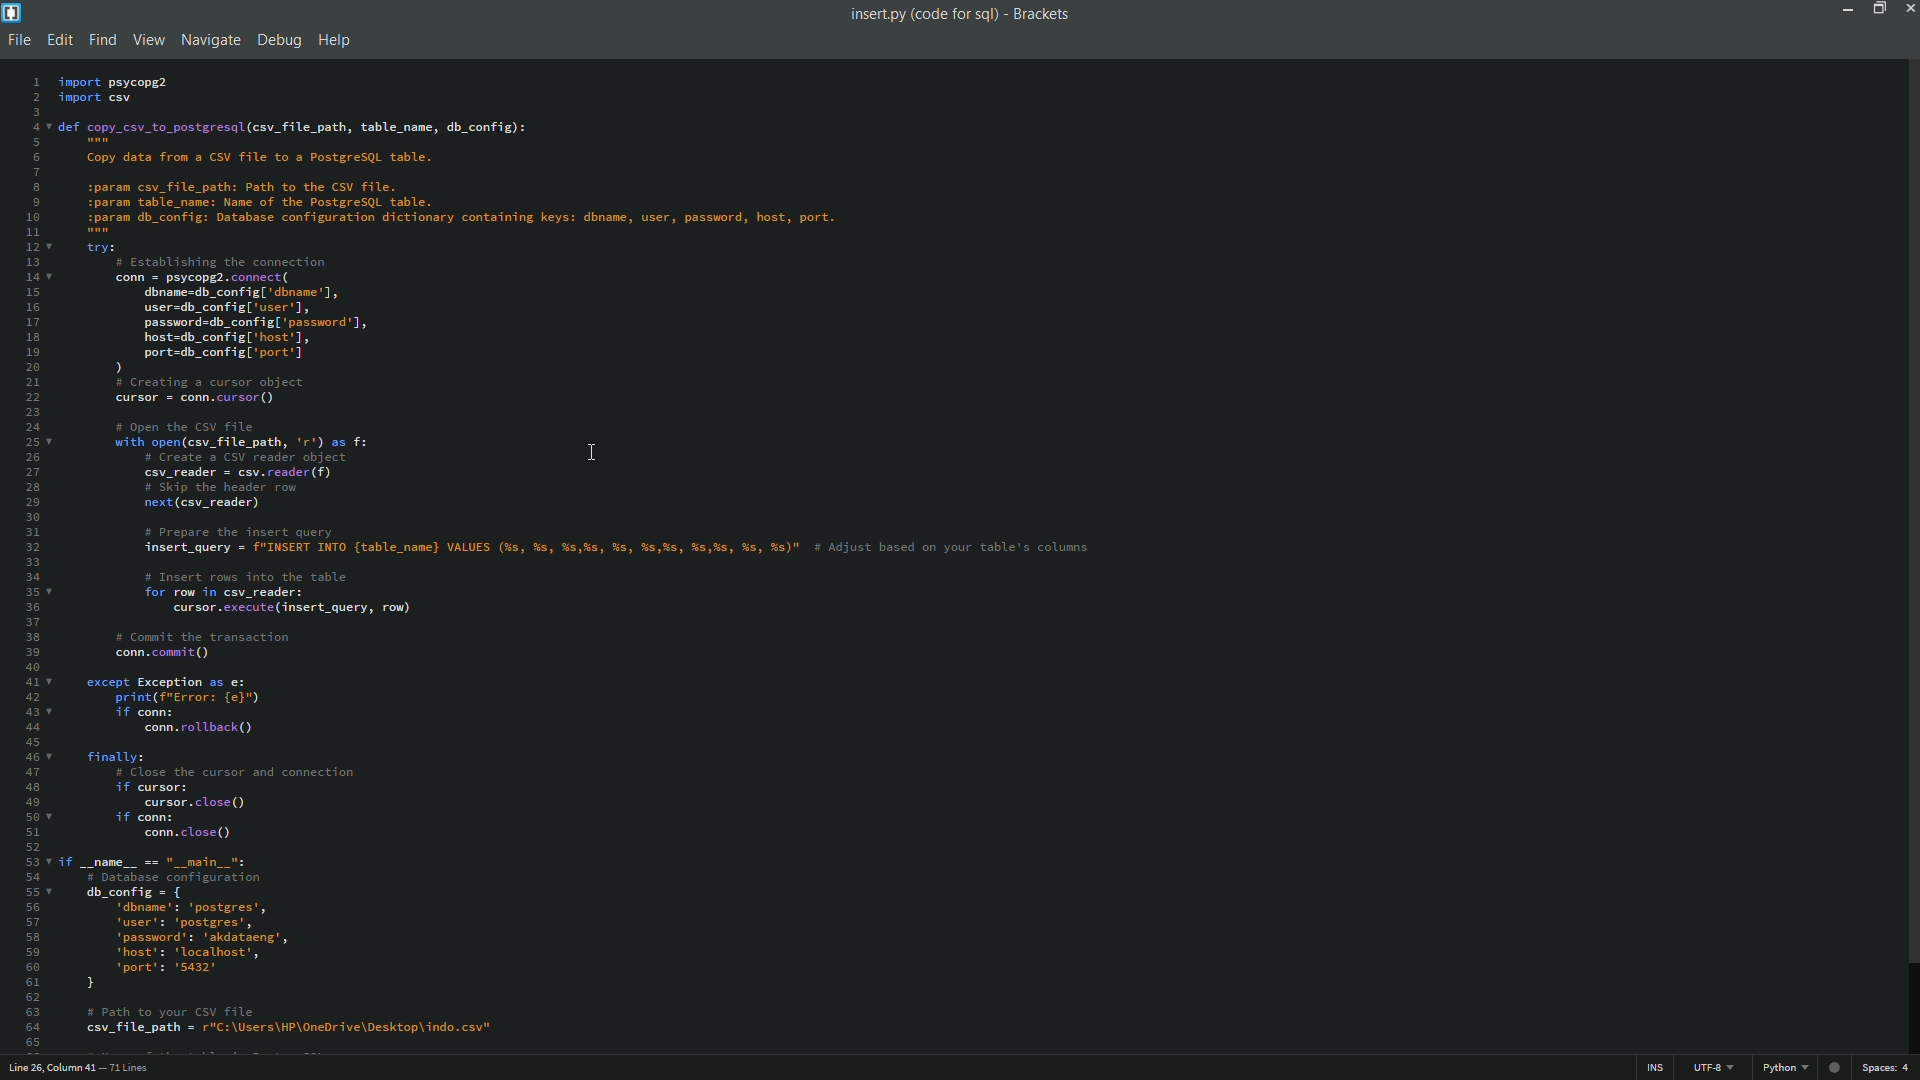 This screenshot has height=1080, width=1920. I want to click on debug menu, so click(278, 40).